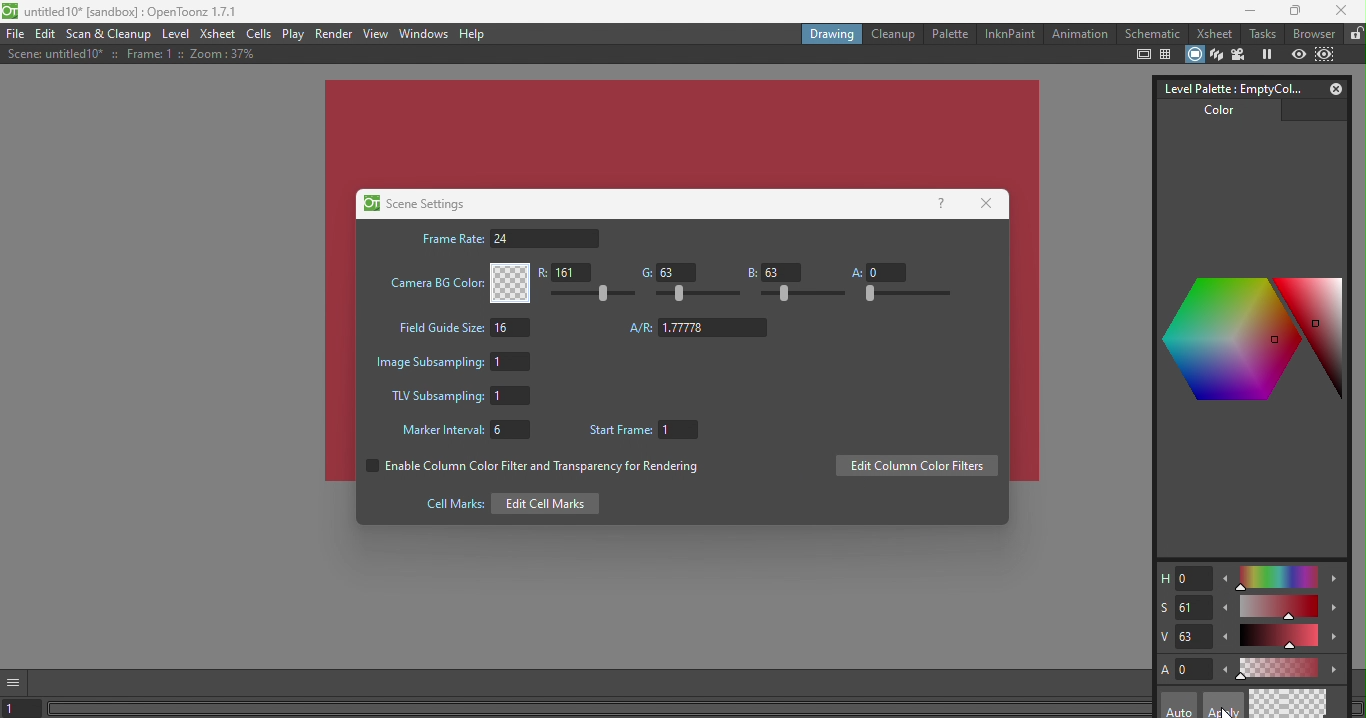  What do you see at coordinates (699, 328) in the screenshot?
I see `Aspect ratio` at bounding box center [699, 328].